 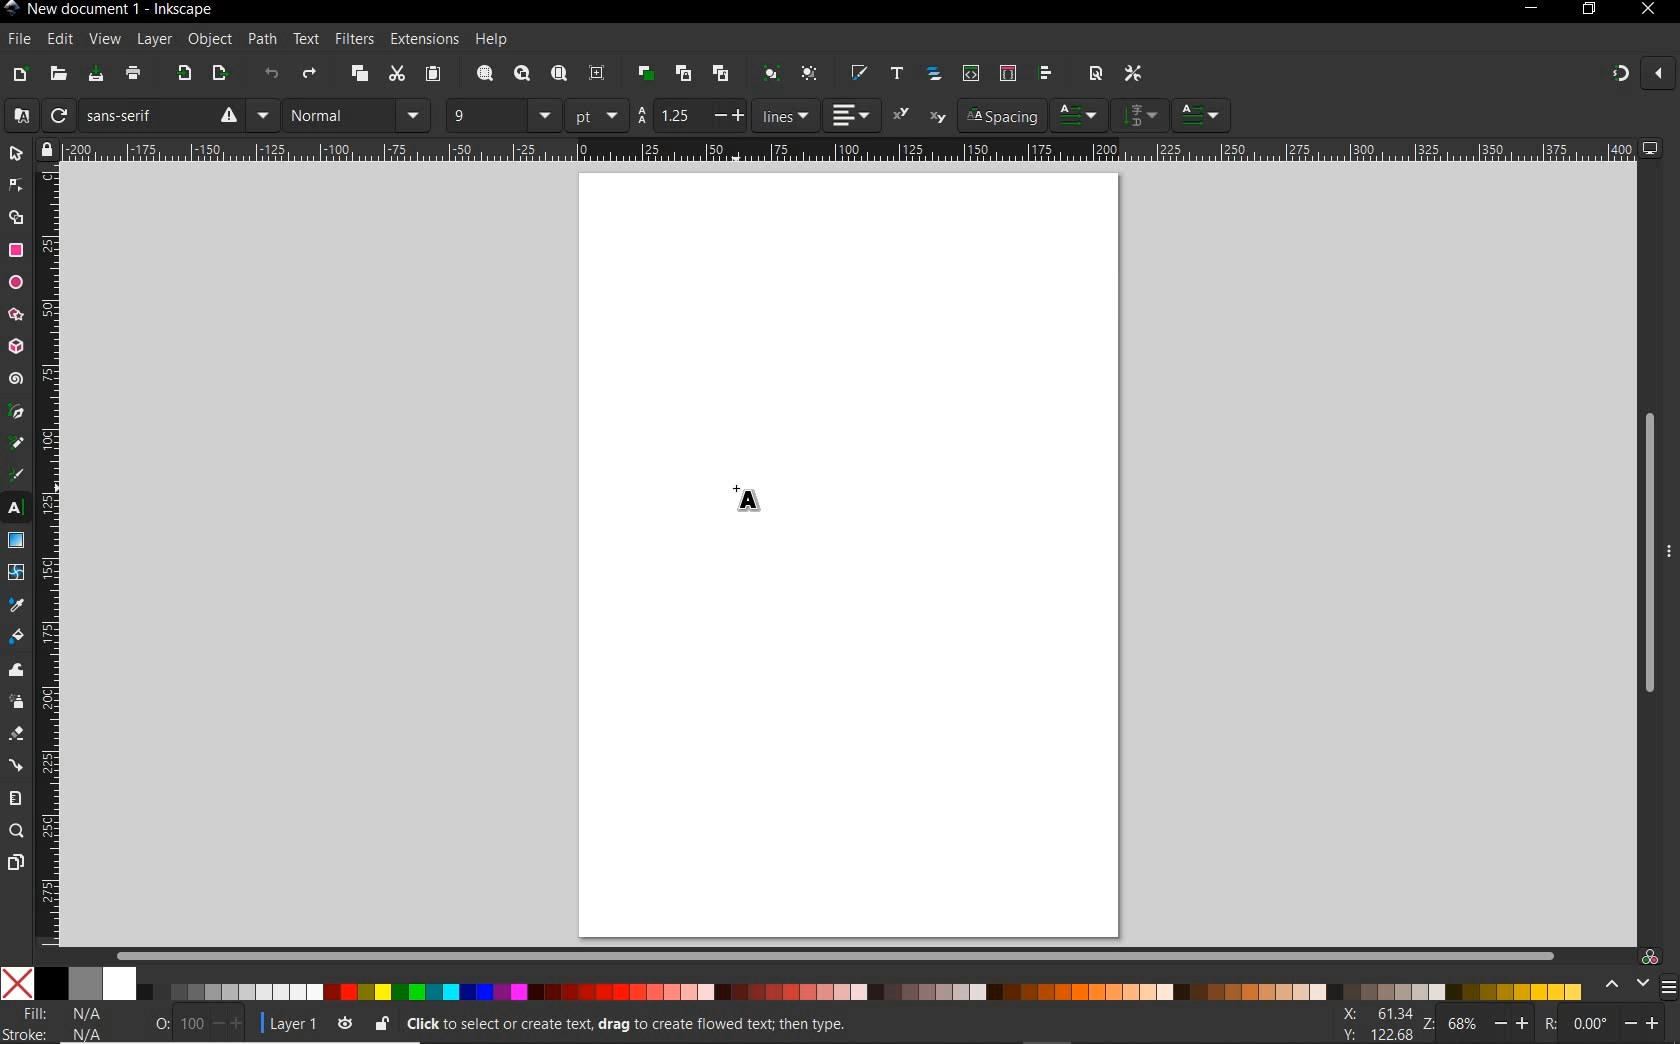 What do you see at coordinates (433, 75) in the screenshot?
I see `paste` at bounding box center [433, 75].